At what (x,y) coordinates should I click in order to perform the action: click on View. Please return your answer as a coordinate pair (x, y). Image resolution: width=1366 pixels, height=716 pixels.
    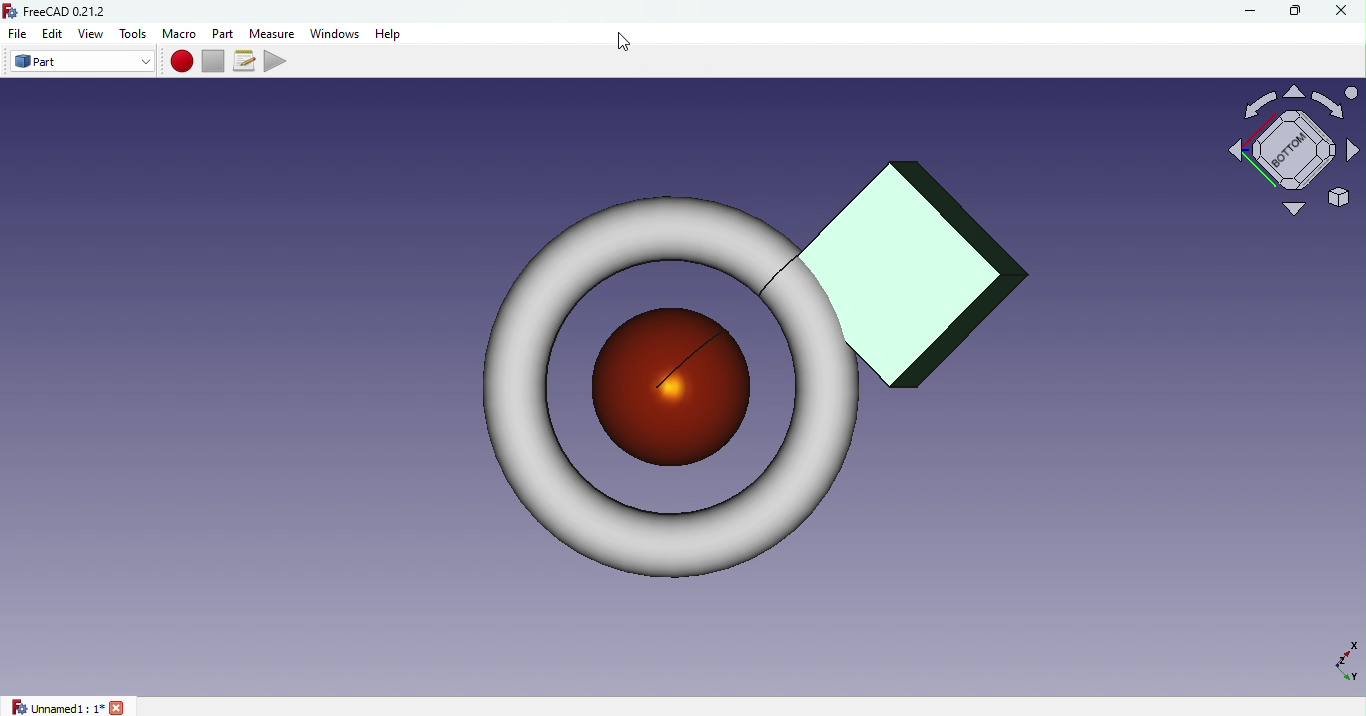
    Looking at the image, I should click on (91, 33).